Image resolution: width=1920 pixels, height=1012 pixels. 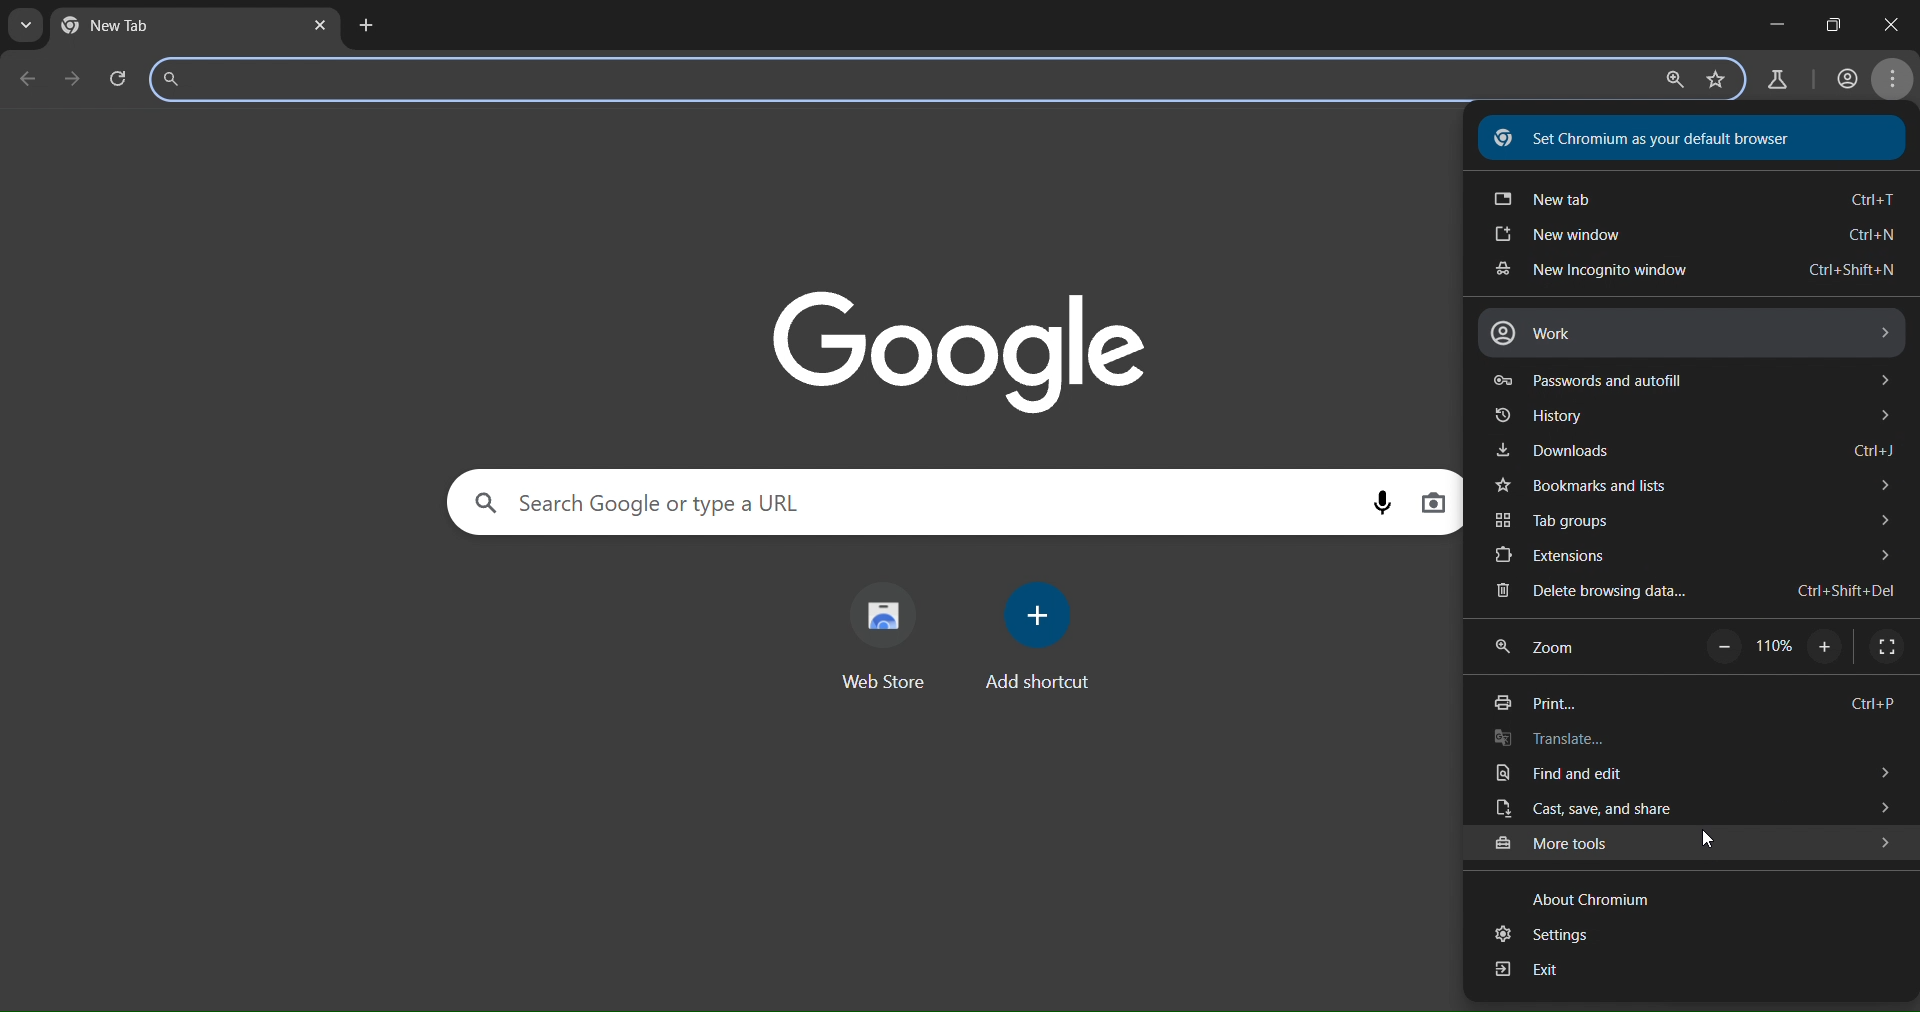 What do you see at coordinates (76, 80) in the screenshot?
I see `go forward one page` at bounding box center [76, 80].